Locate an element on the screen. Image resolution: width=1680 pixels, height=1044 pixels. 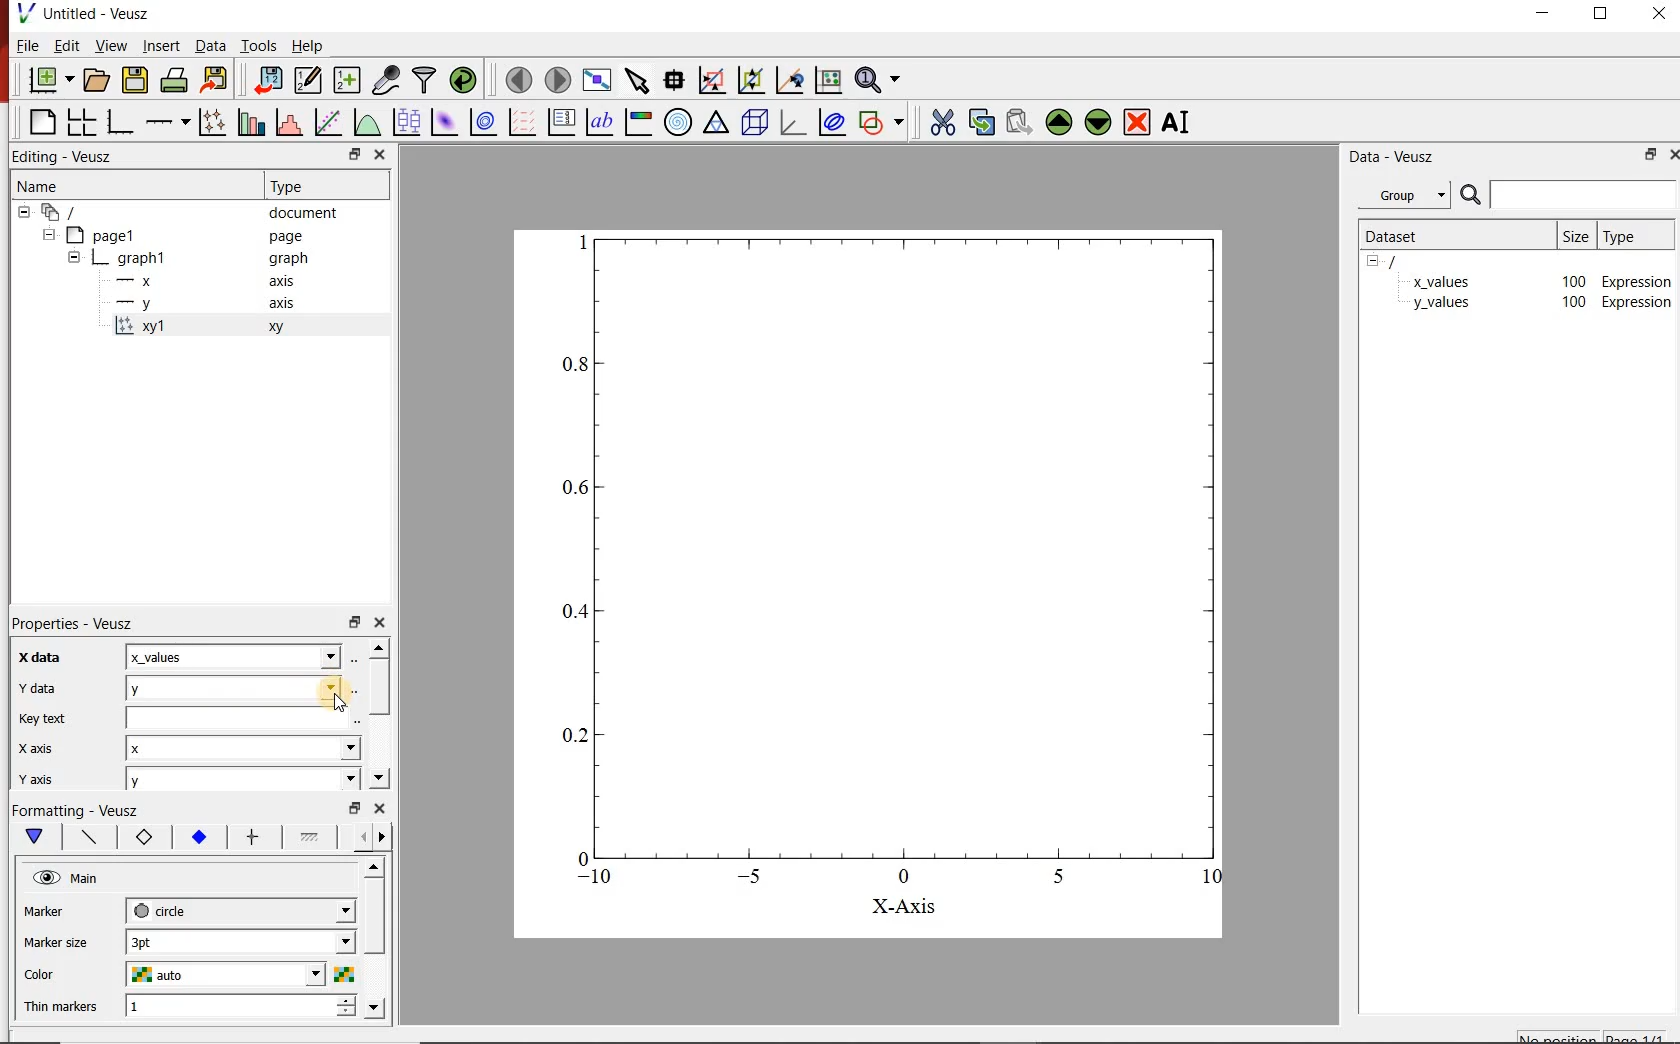
polar graph is located at coordinates (679, 124).